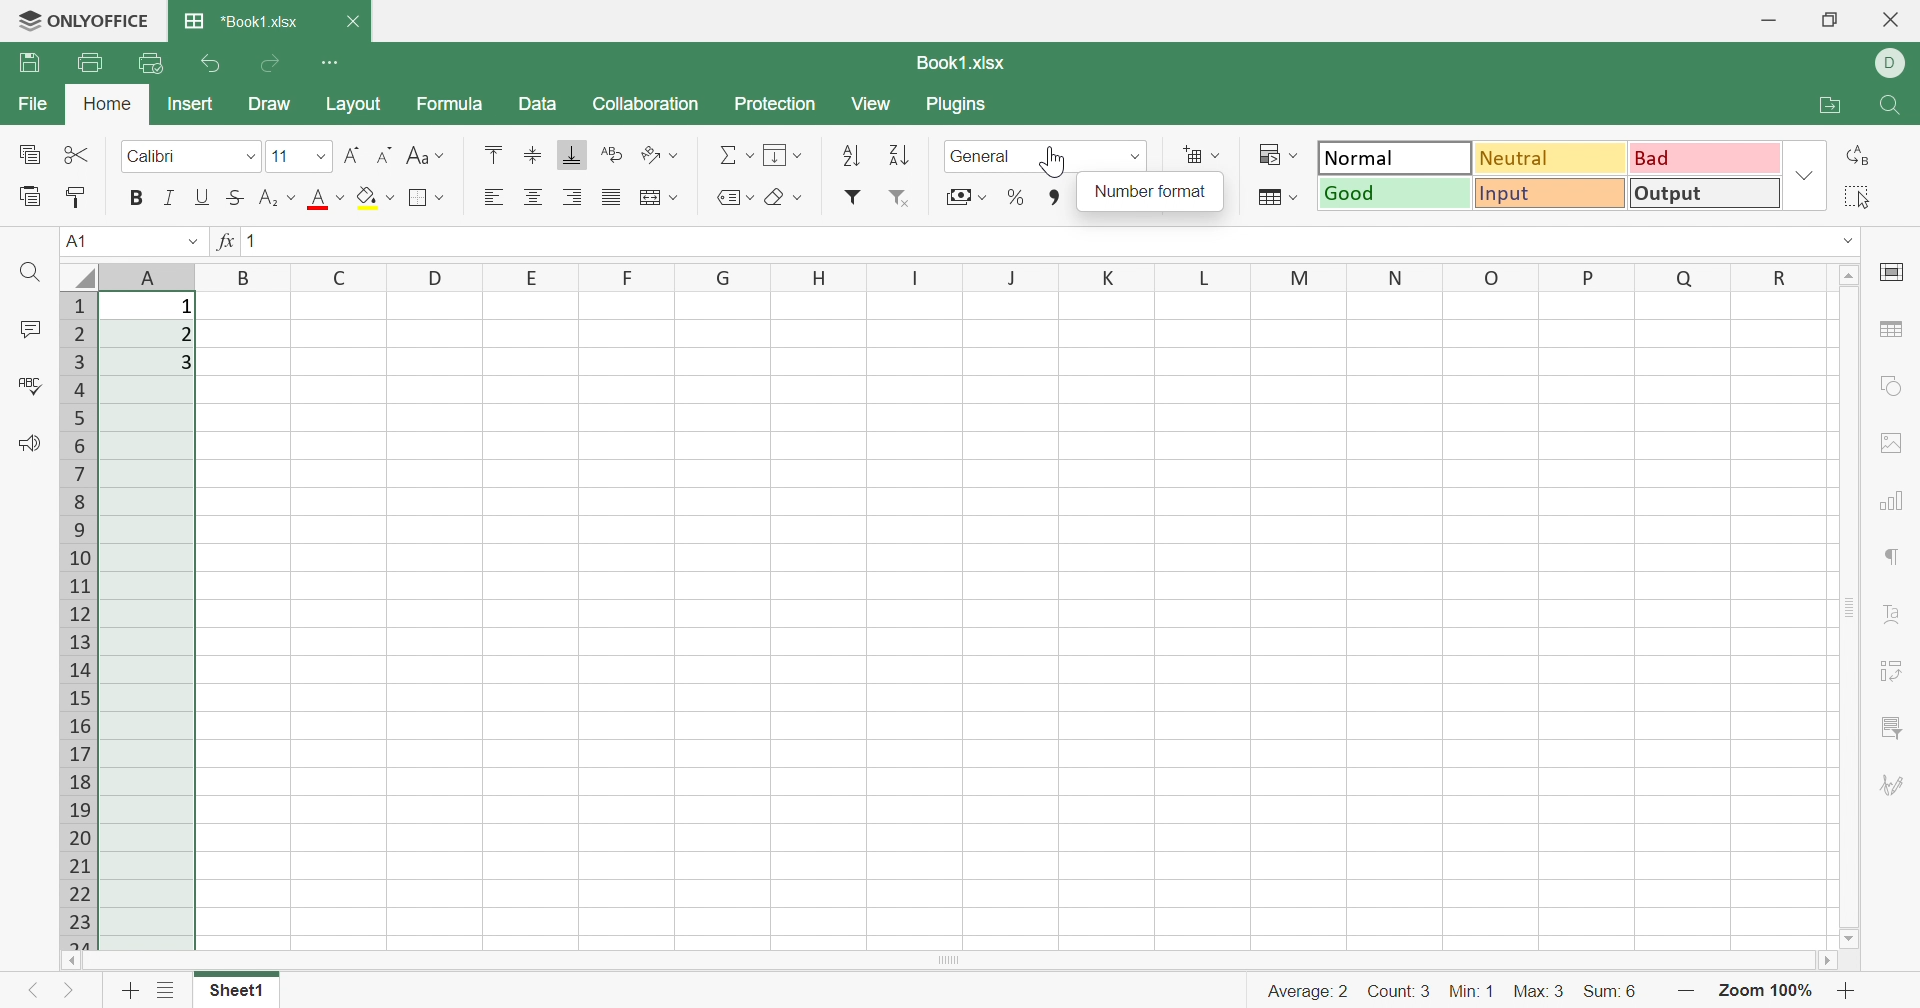 This screenshot has height=1008, width=1920. I want to click on Scroll up, so click(1852, 273).